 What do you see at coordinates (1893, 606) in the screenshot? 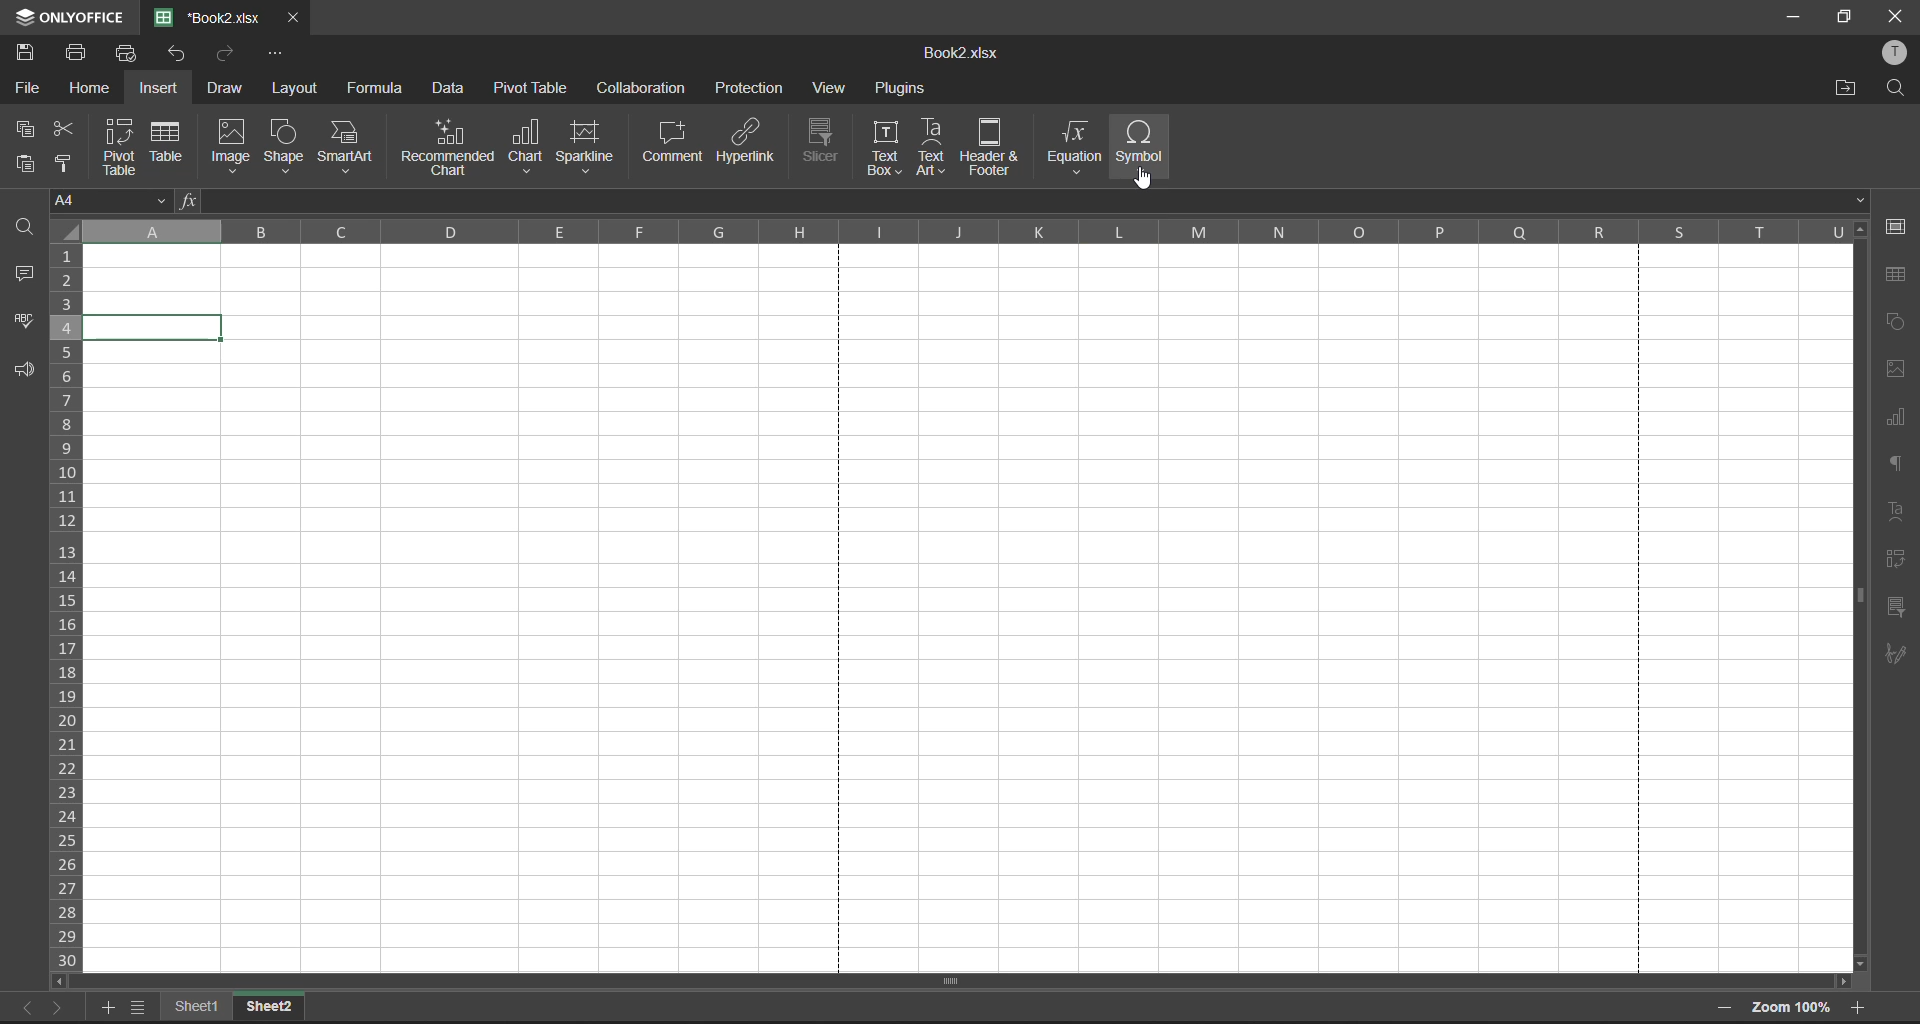
I see `slicer` at bounding box center [1893, 606].